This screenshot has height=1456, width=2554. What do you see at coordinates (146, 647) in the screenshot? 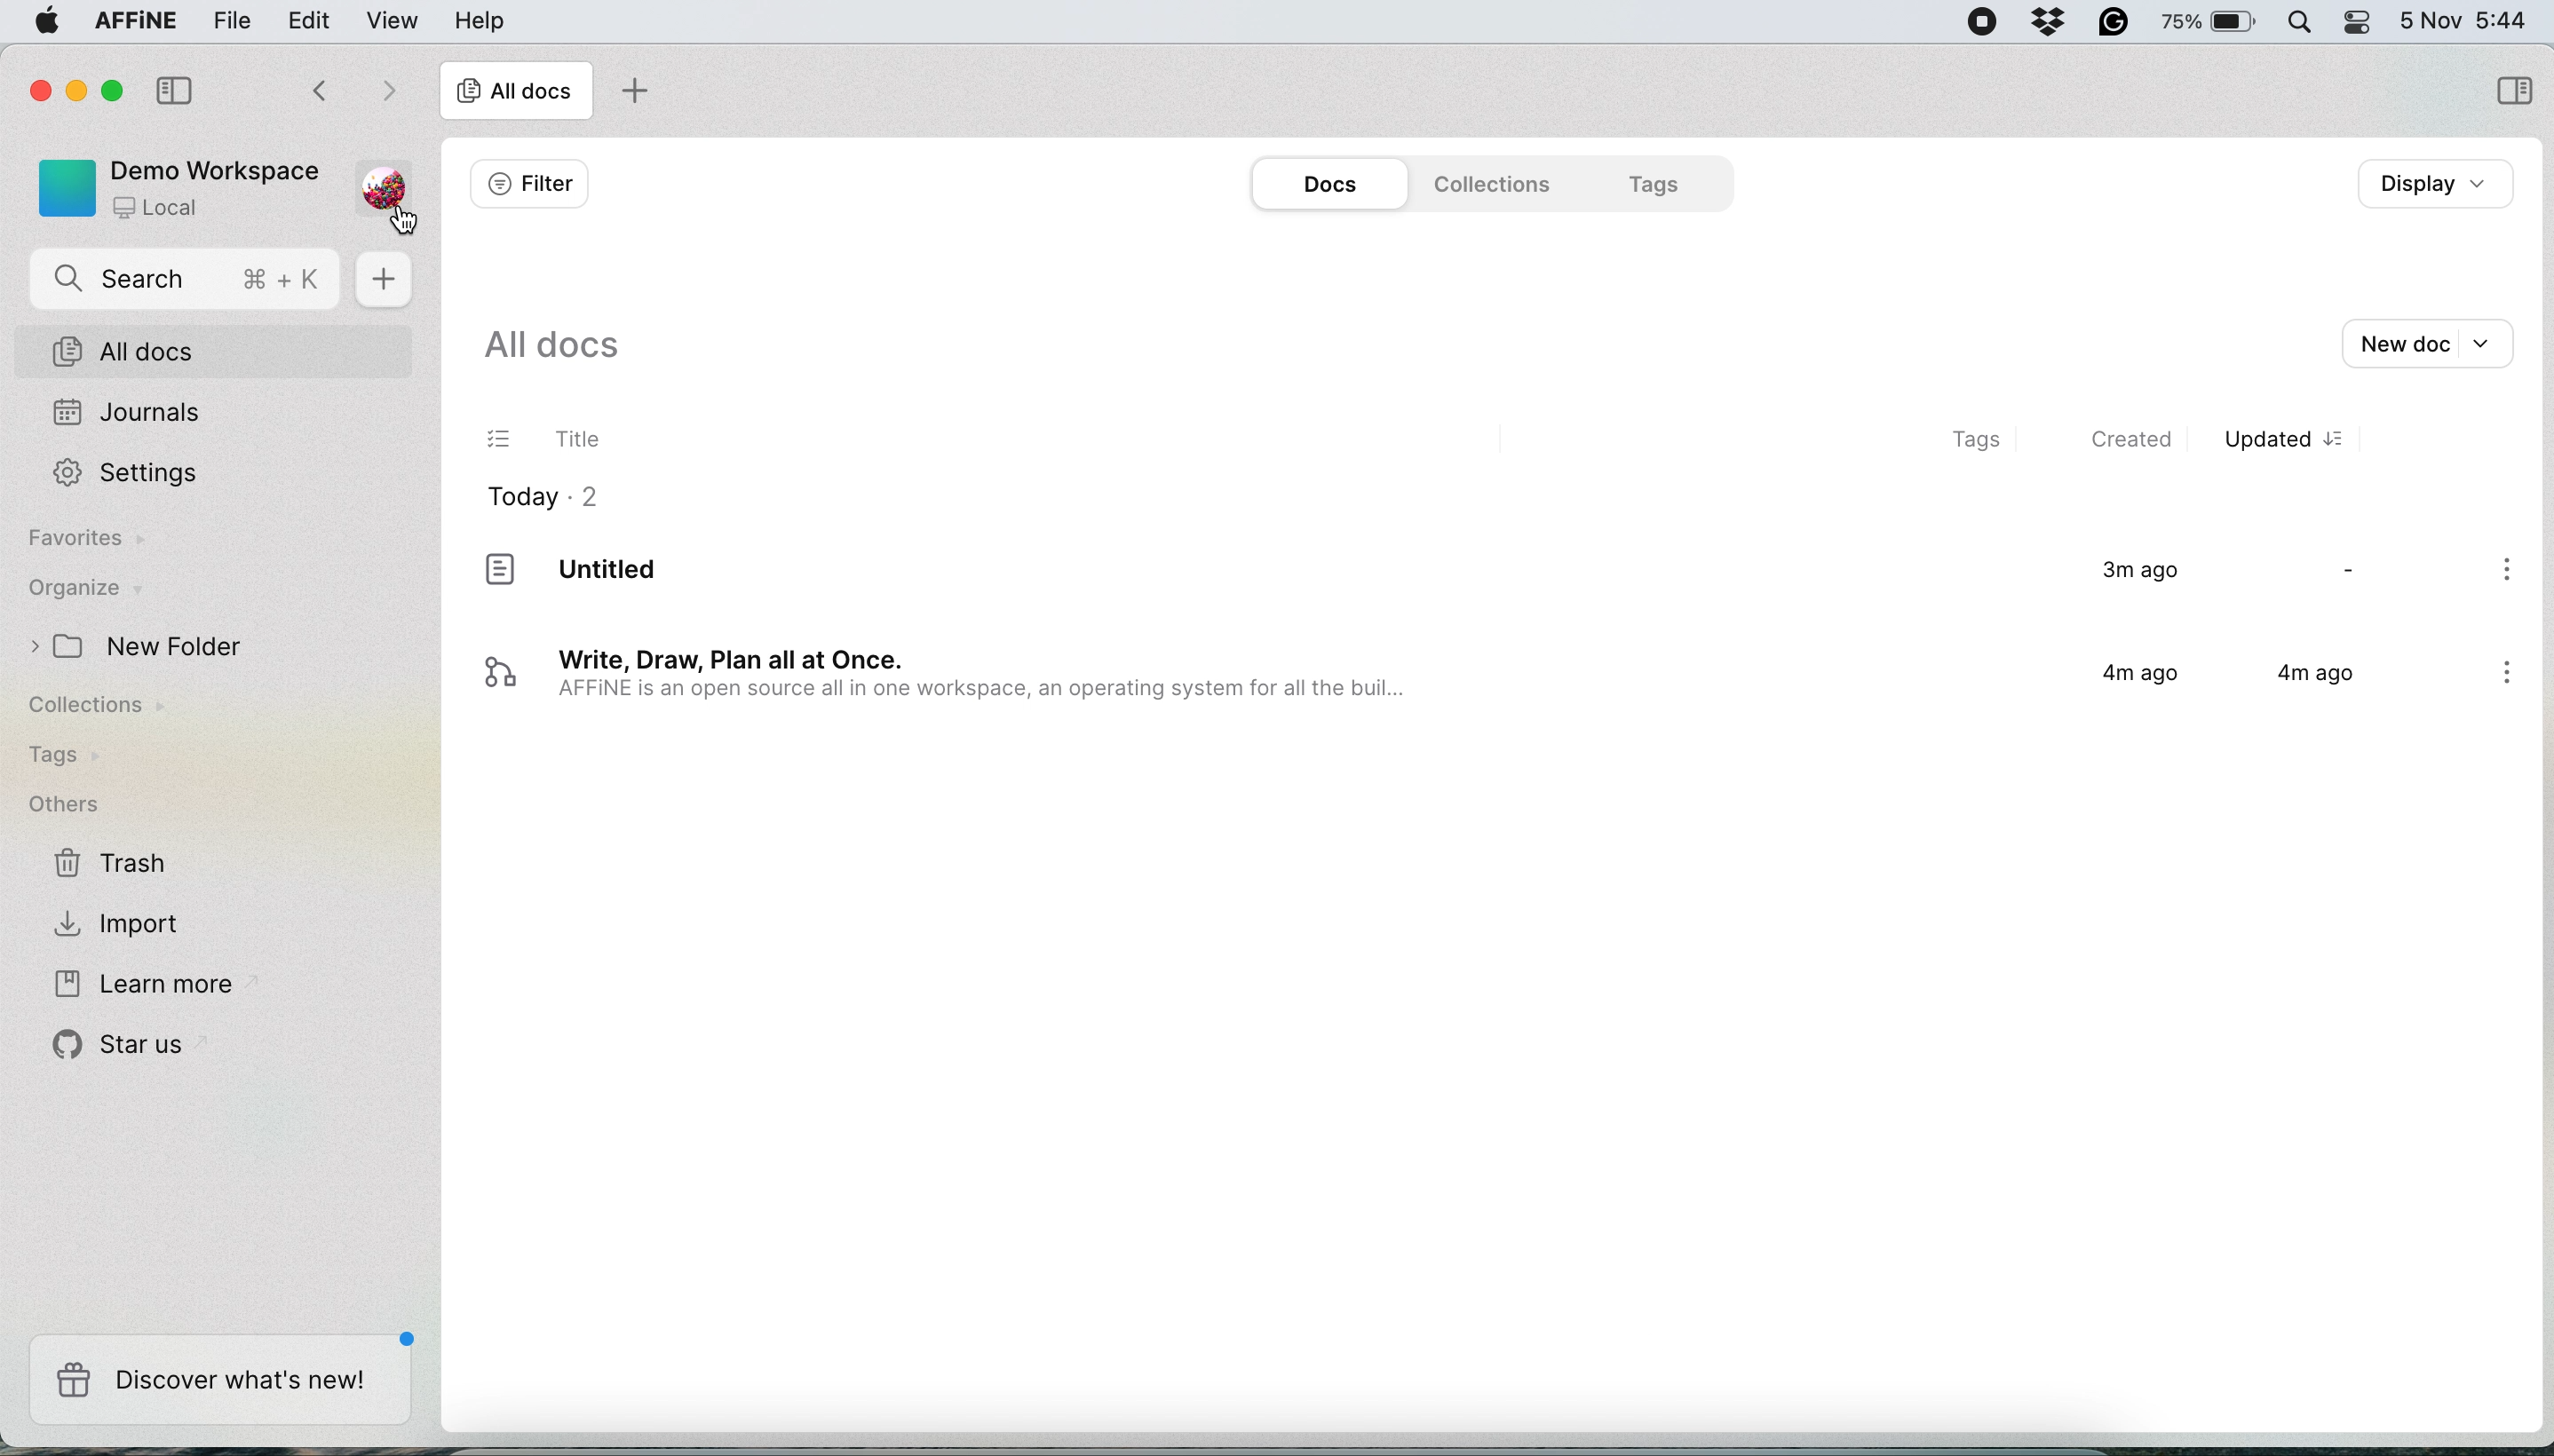
I see `new folder` at bounding box center [146, 647].